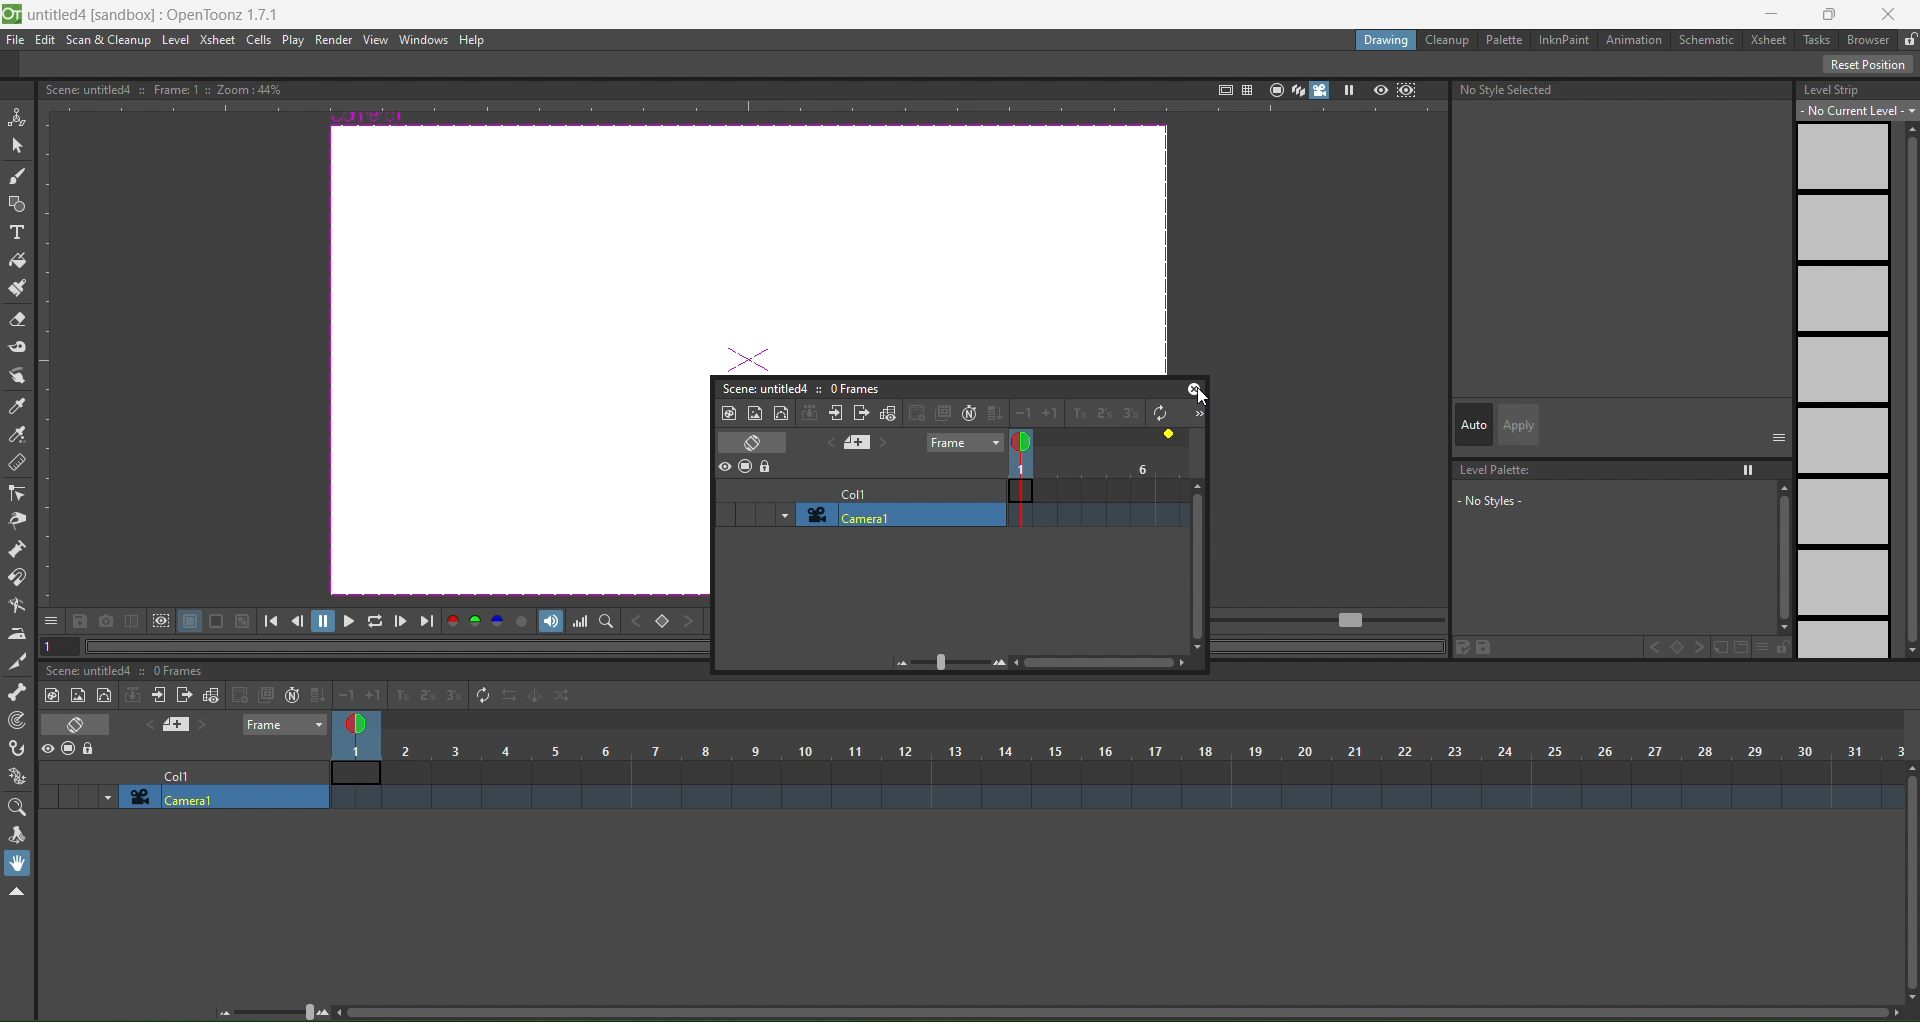 The width and height of the screenshot is (1920, 1022). Describe the element at coordinates (276, 1010) in the screenshot. I see `zoom ` at that location.